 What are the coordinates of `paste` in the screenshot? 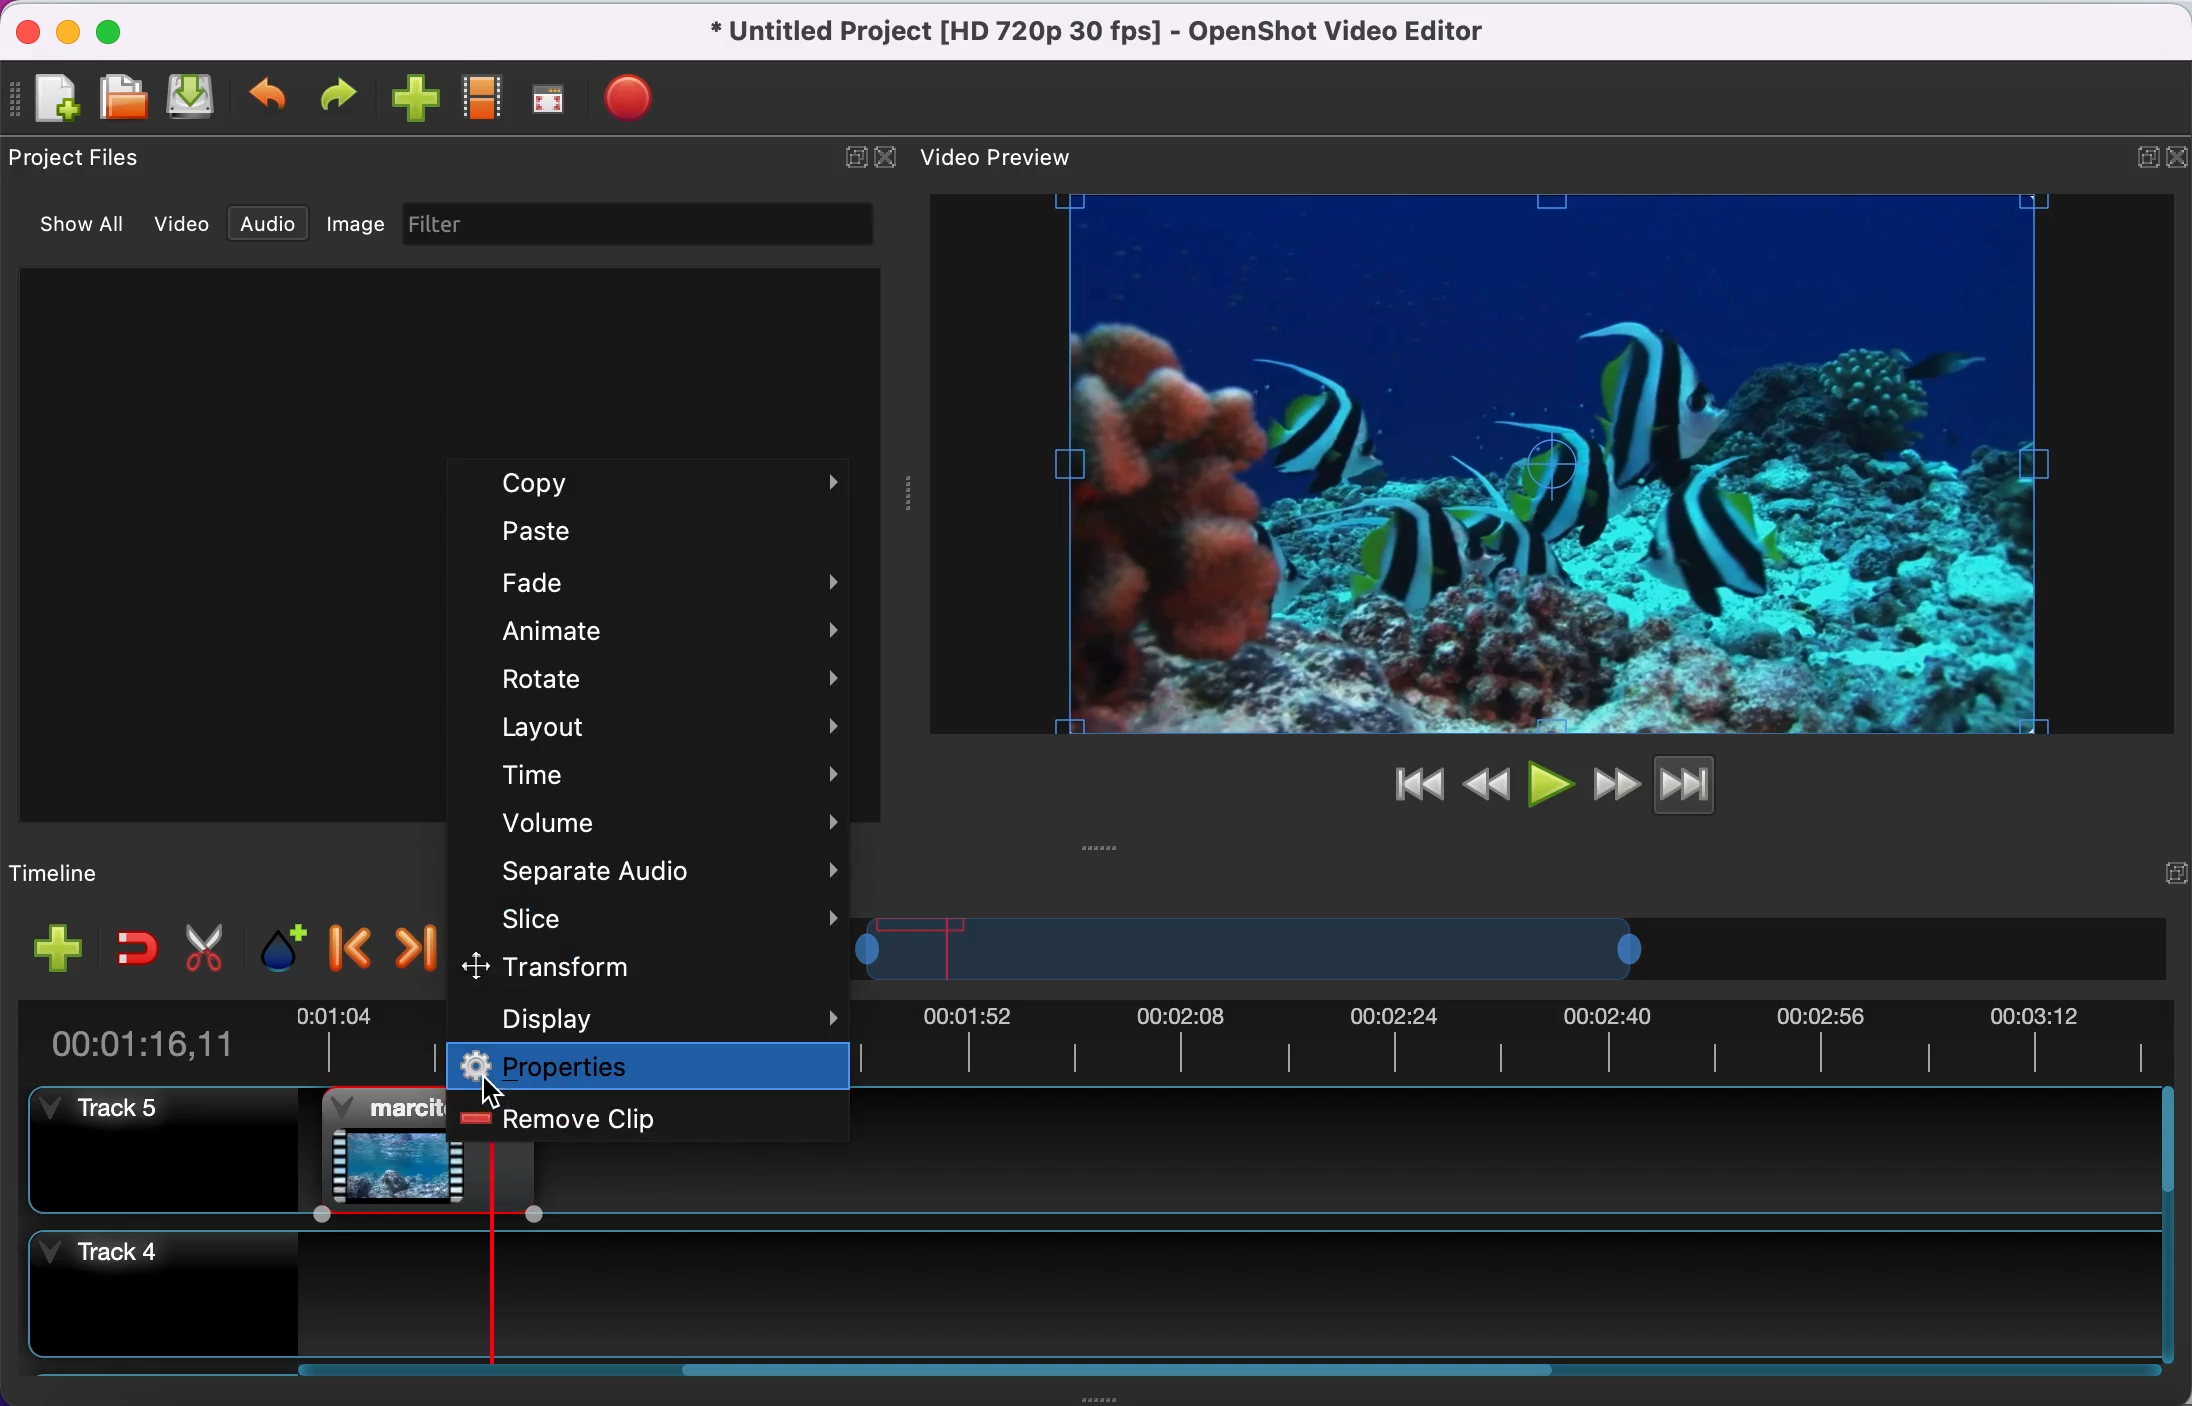 It's located at (662, 535).